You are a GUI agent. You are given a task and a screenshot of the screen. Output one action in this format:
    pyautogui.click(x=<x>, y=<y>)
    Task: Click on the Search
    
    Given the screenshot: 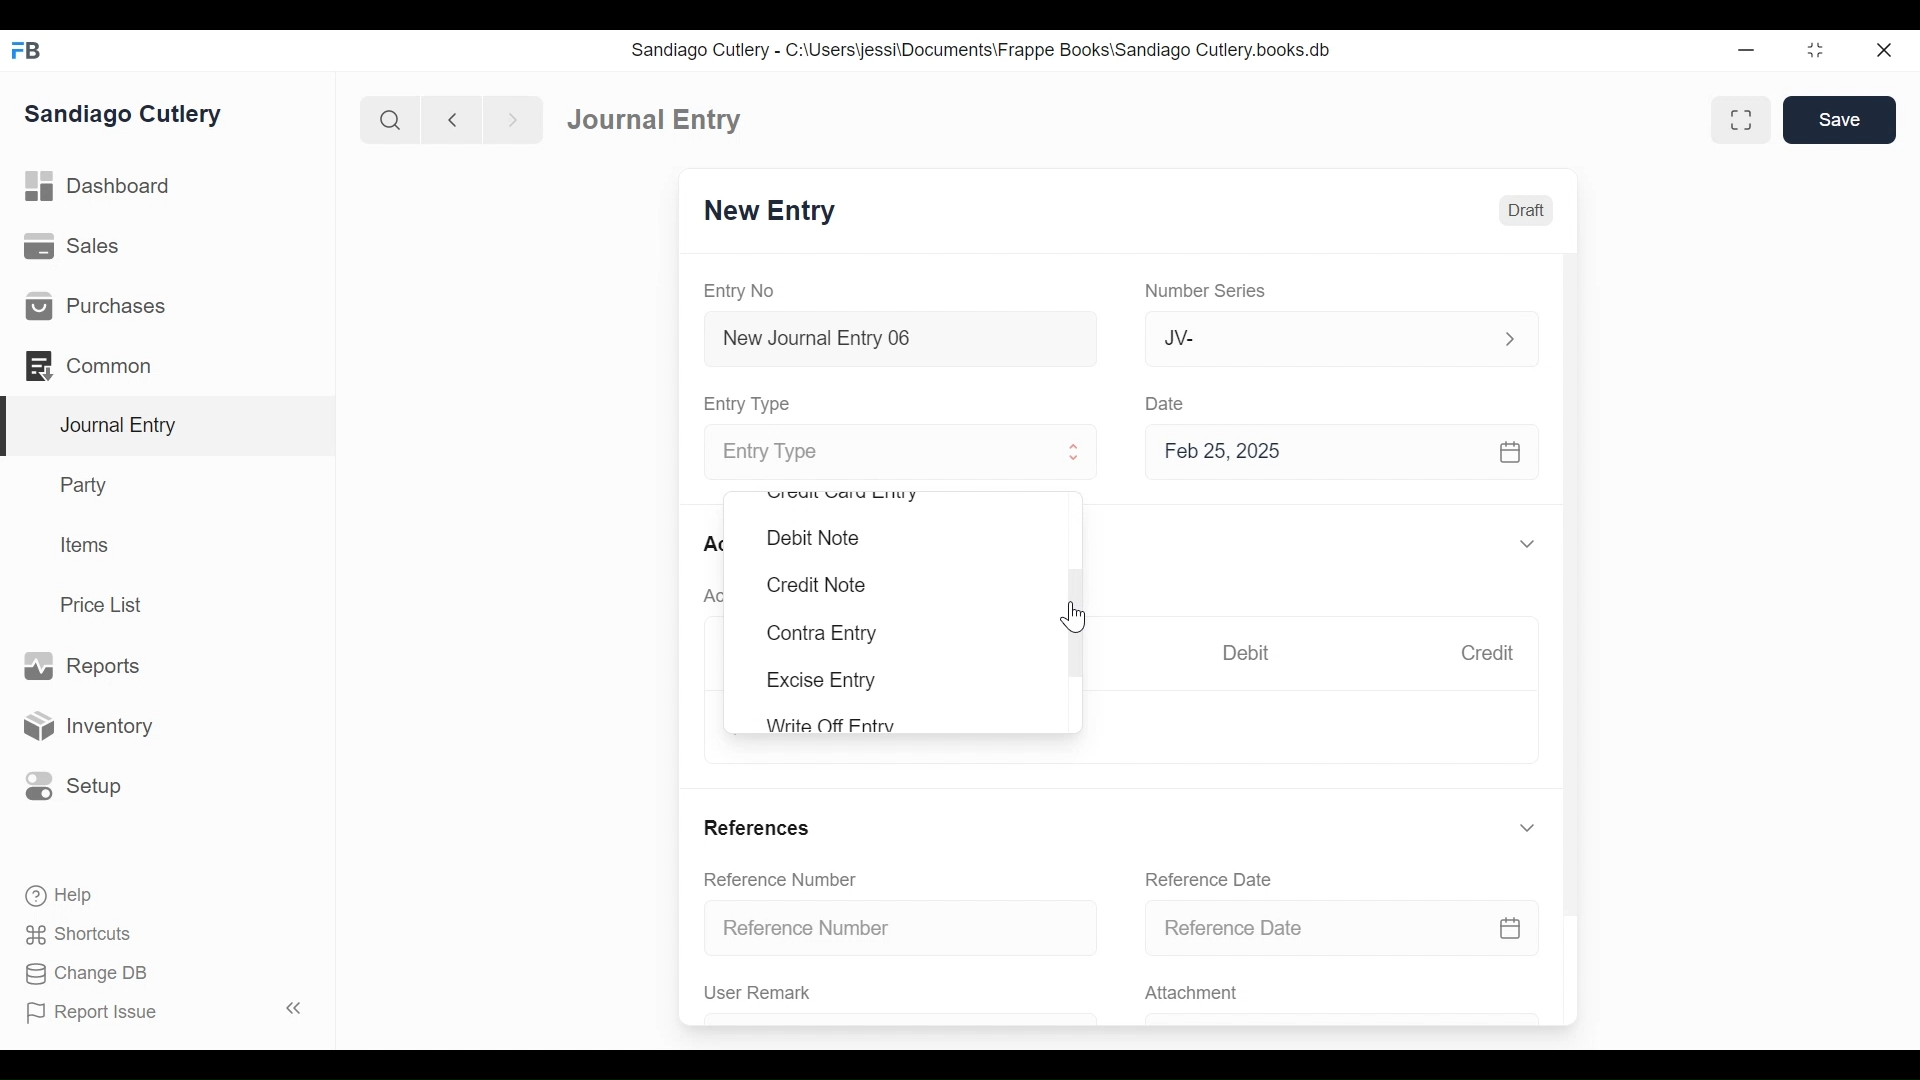 What is the action you would take?
    pyautogui.click(x=391, y=120)
    